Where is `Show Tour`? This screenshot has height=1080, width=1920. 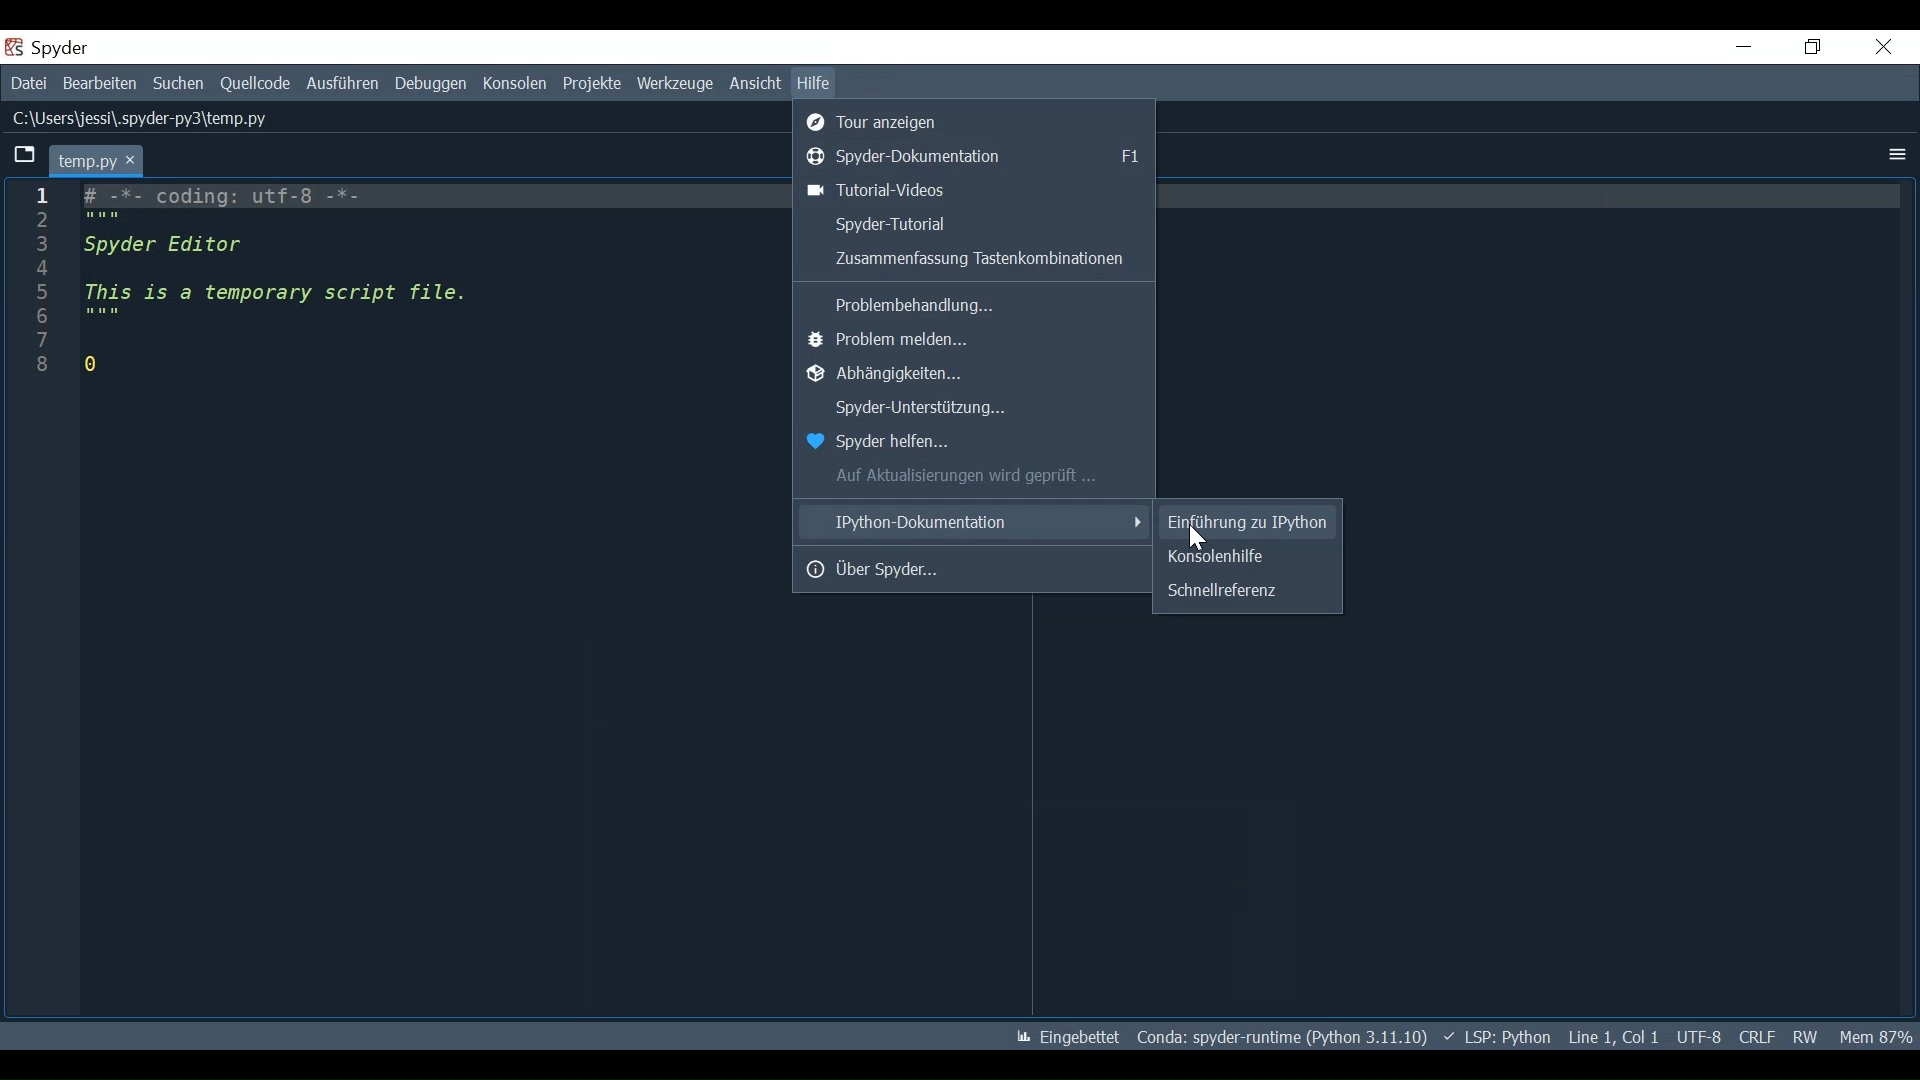
Show Tour is located at coordinates (977, 120).